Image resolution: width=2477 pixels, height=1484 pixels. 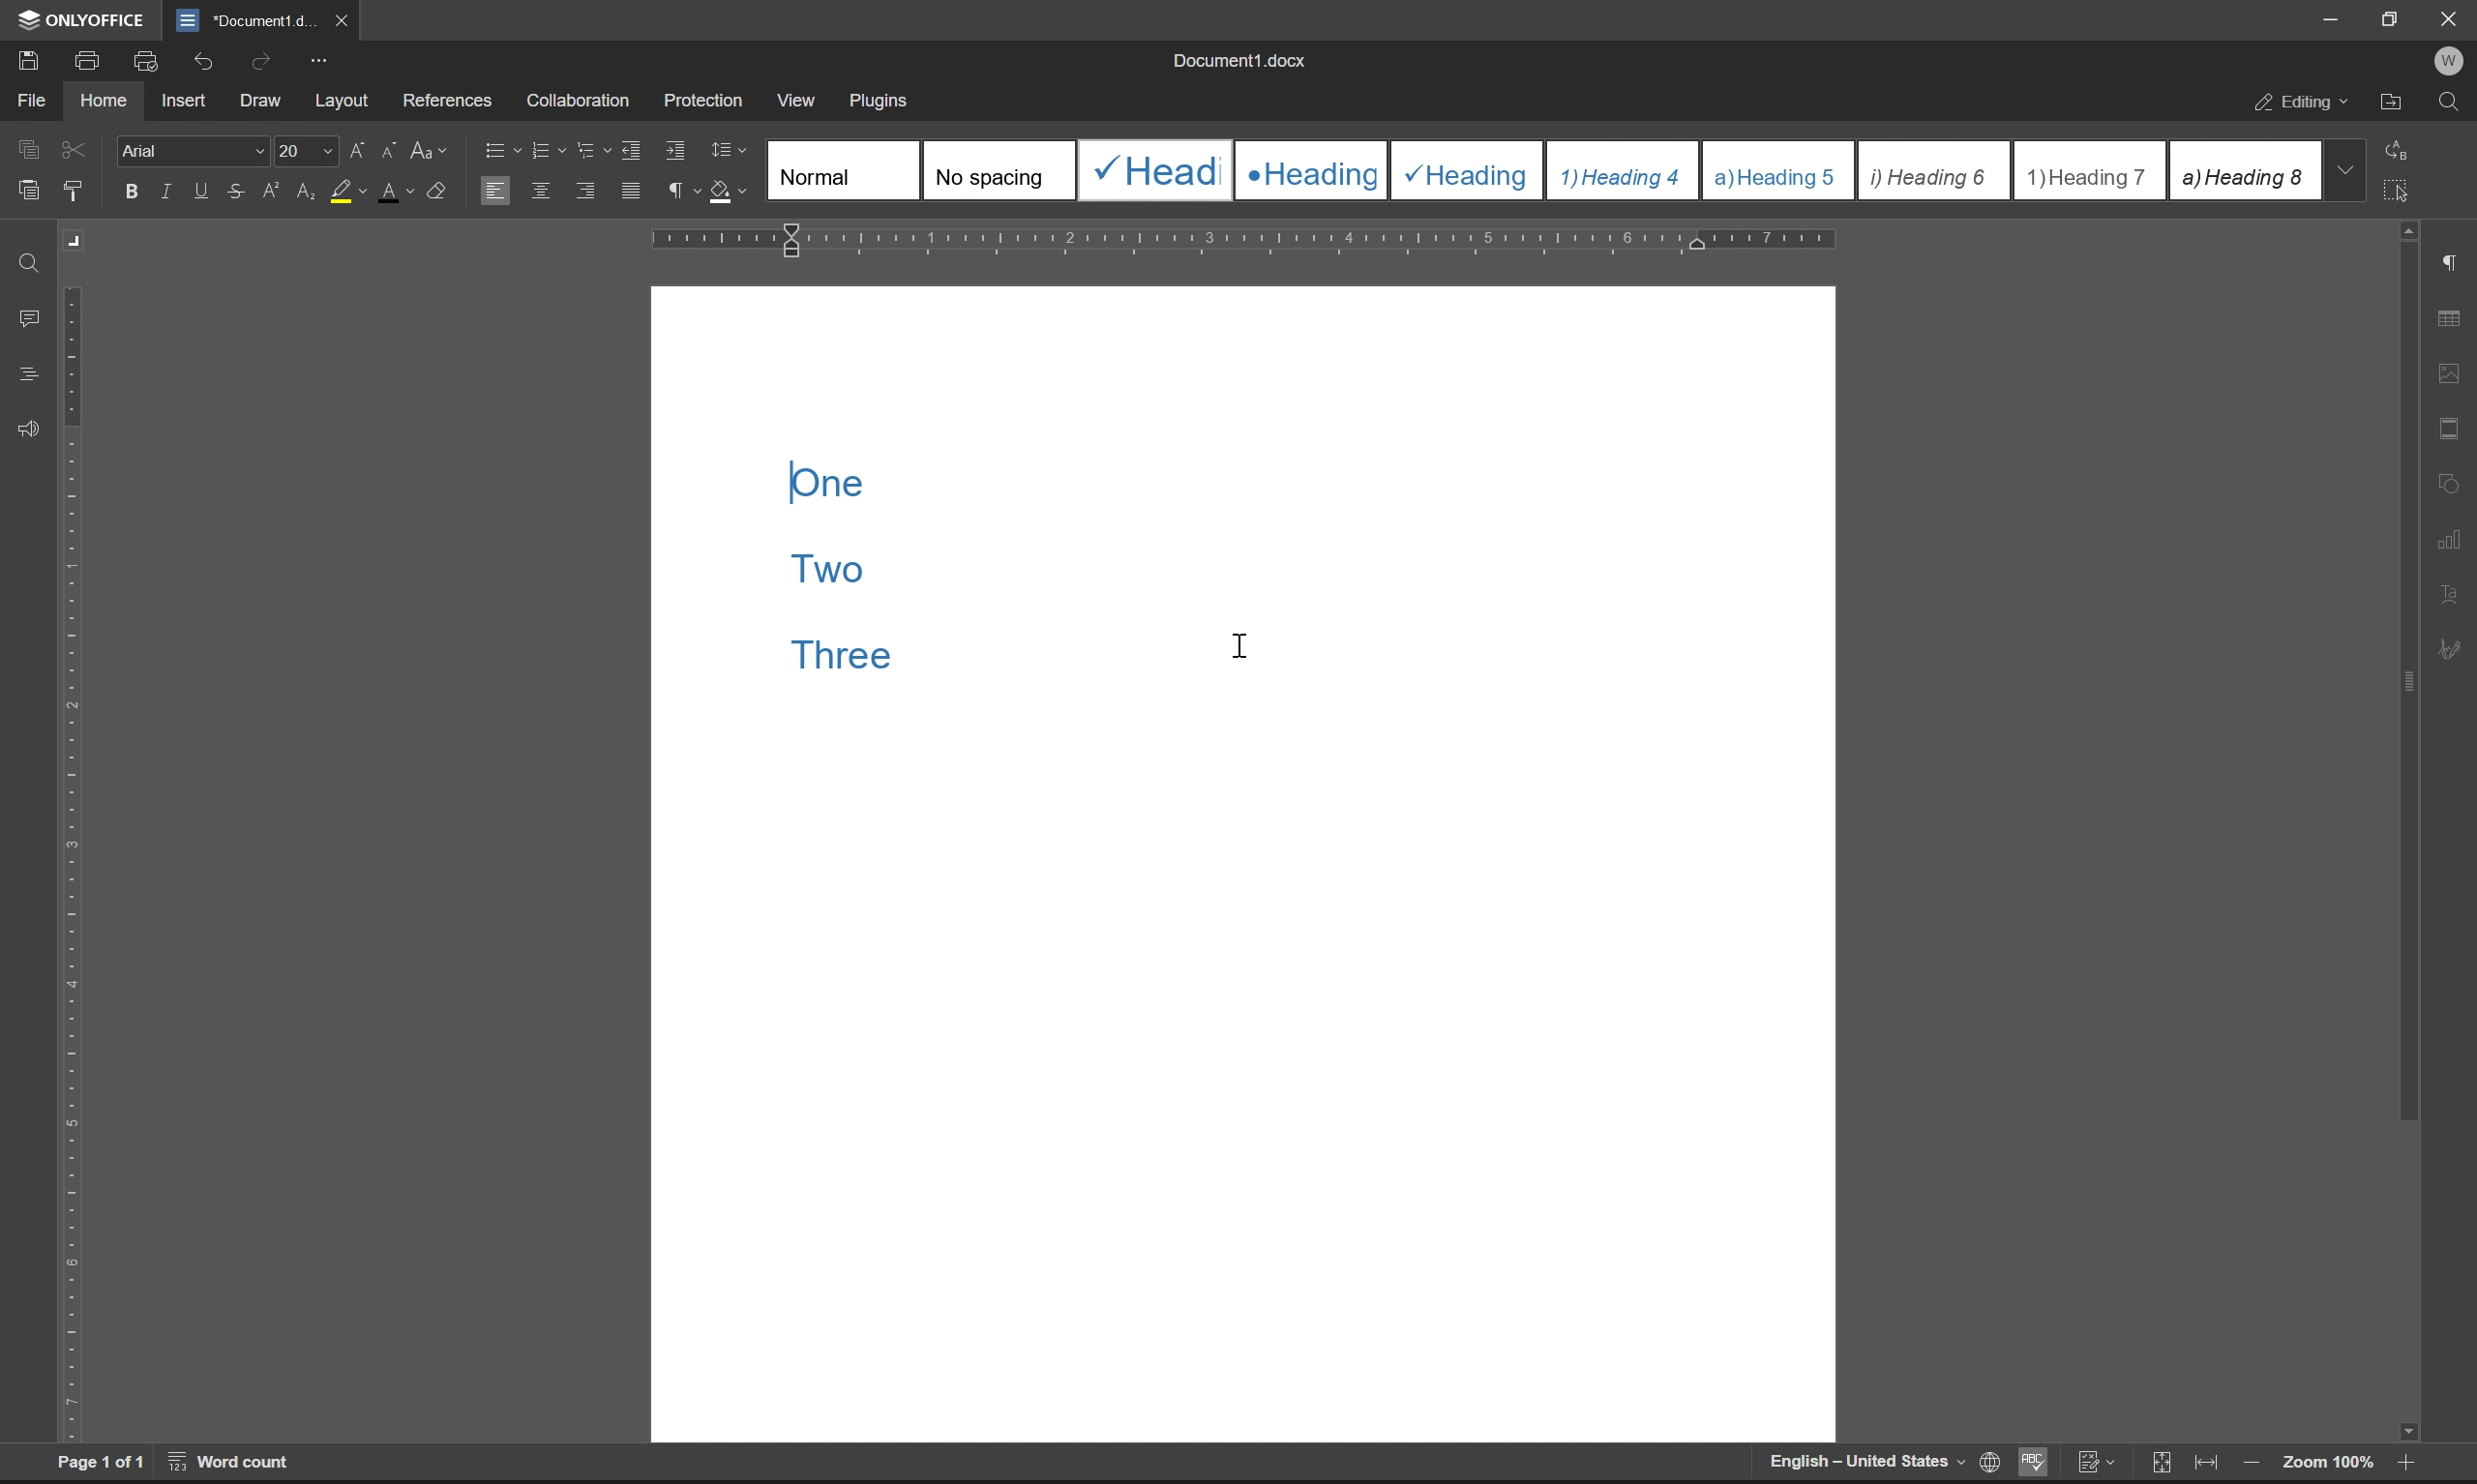 What do you see at coordinates (239, 190) in the screenshot?
I see `strikethrough` at bounding box center [239, 190].